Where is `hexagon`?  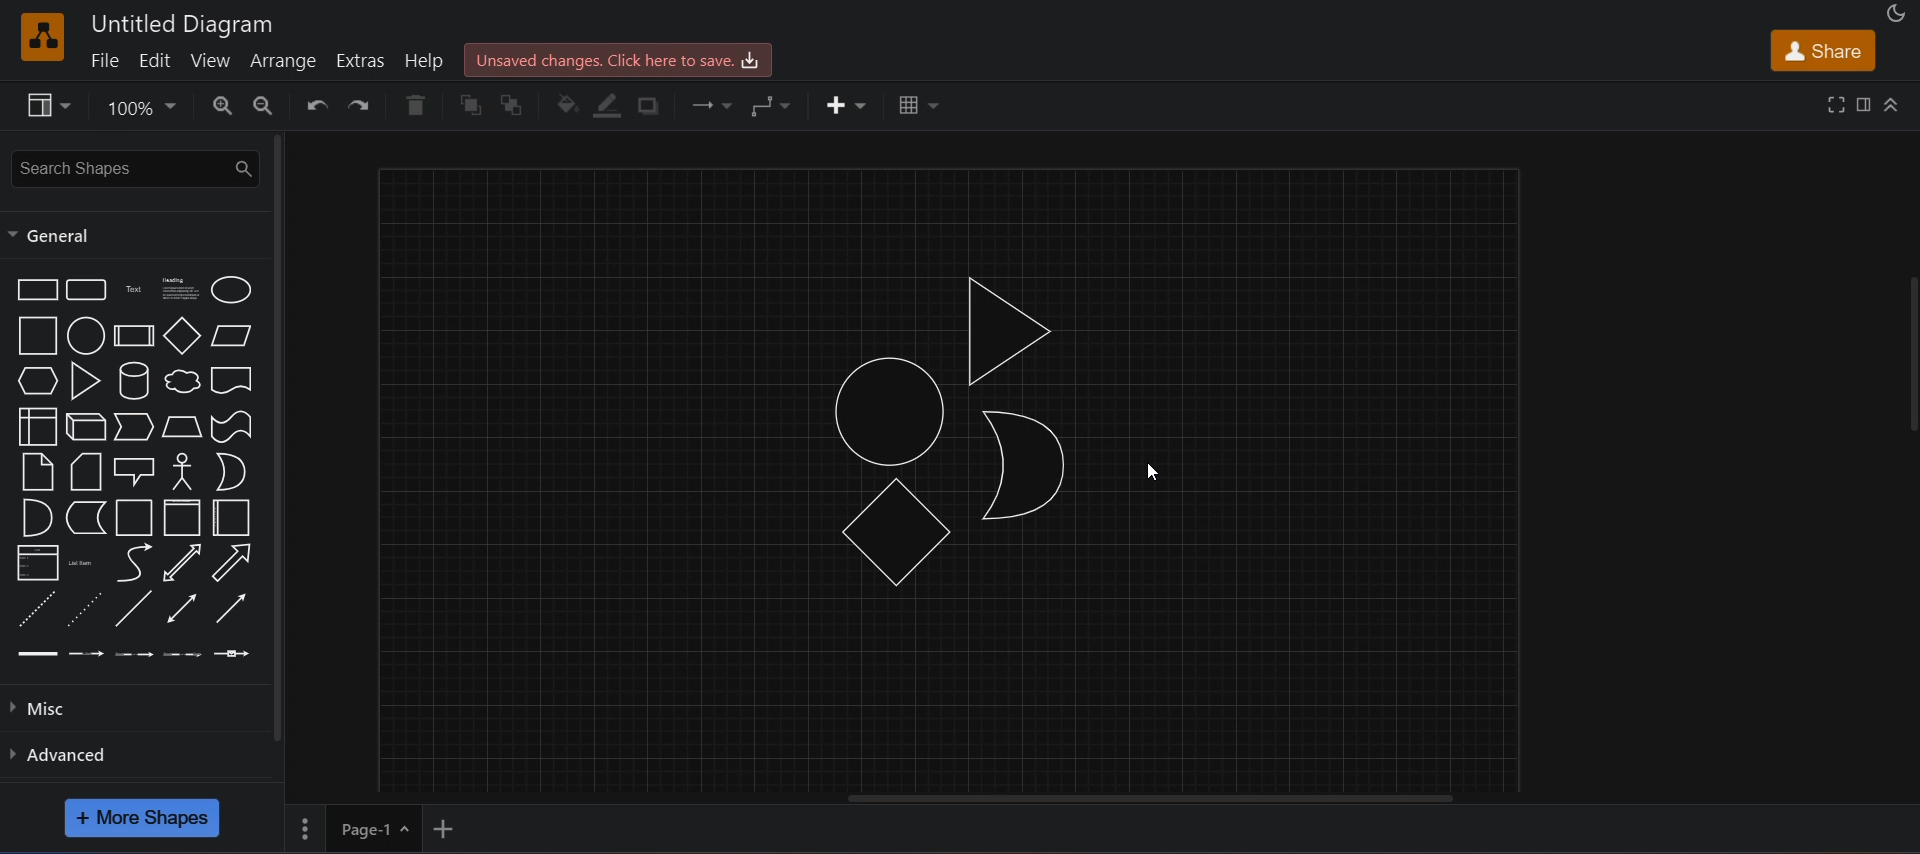 hexagon is located at coordinates (34, 381).